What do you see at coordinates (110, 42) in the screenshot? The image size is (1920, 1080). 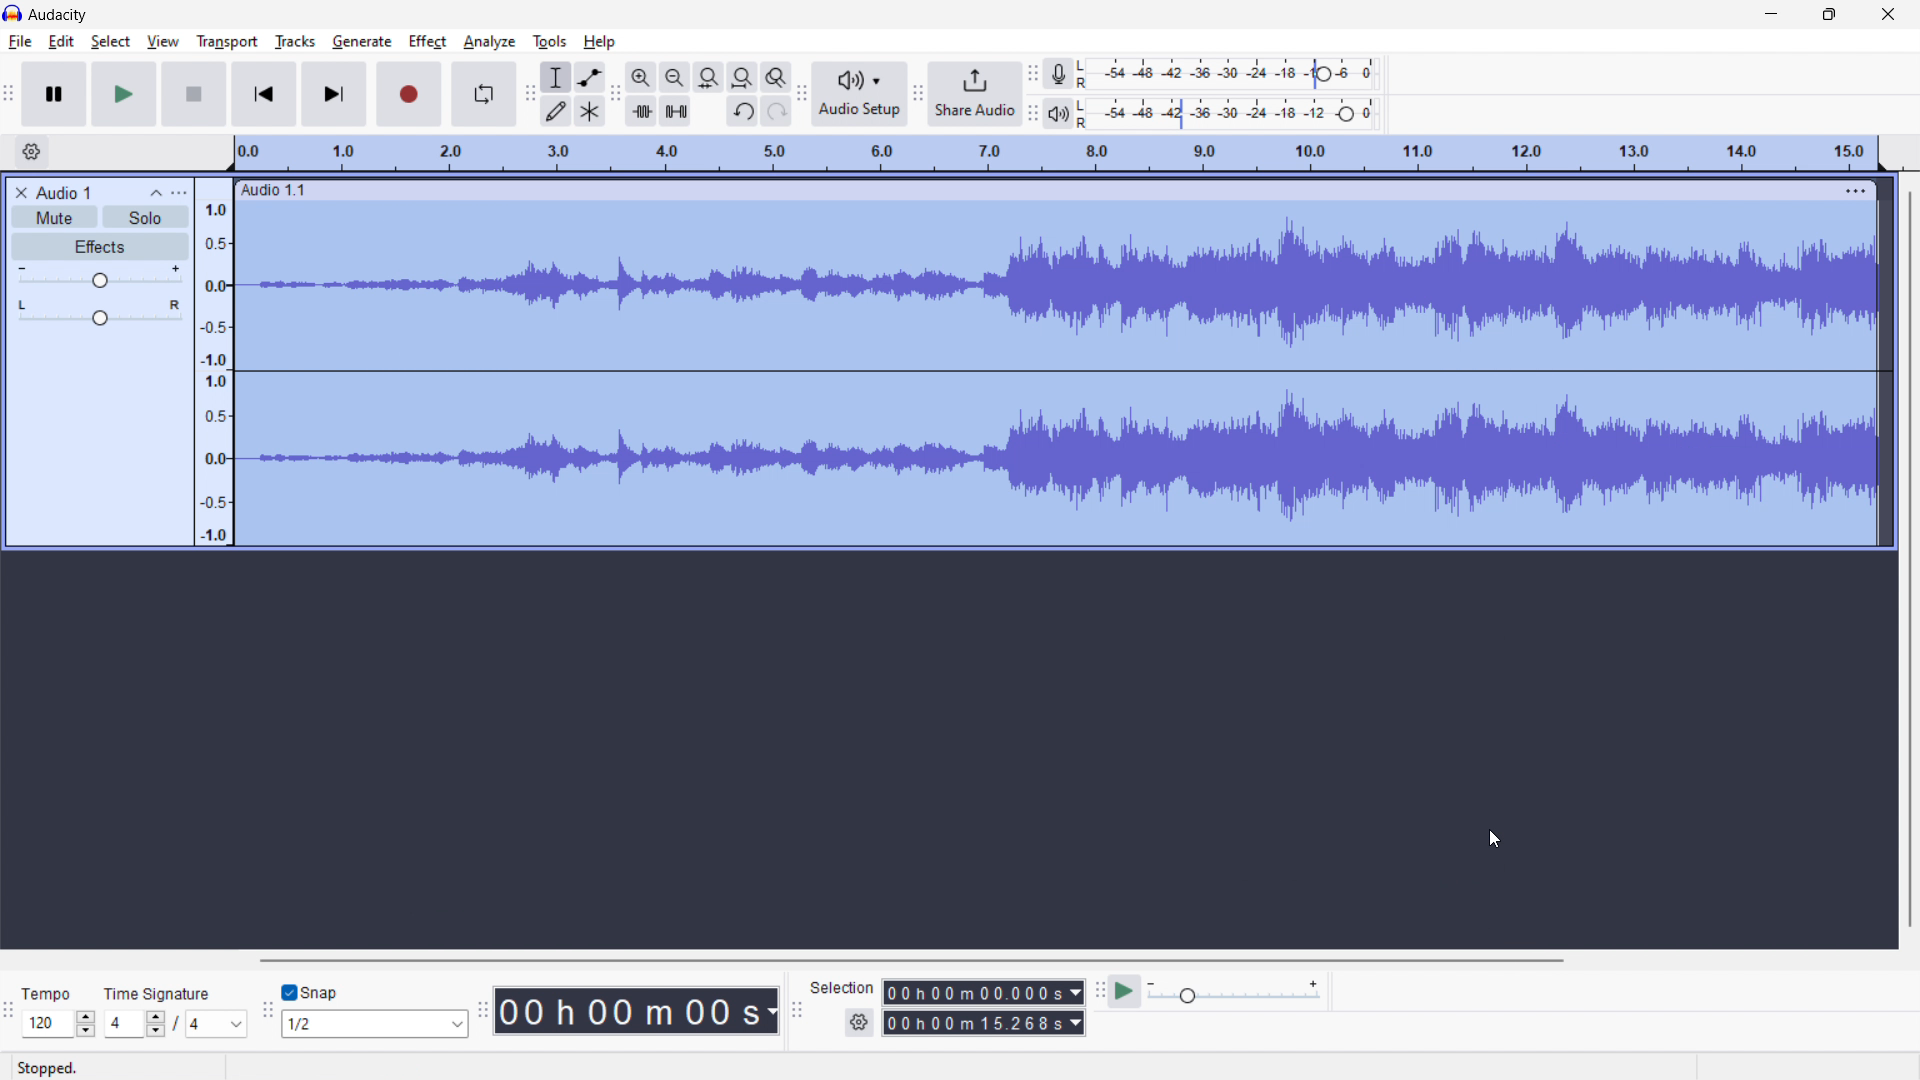 I see `select` at bounding box center [110, 42].